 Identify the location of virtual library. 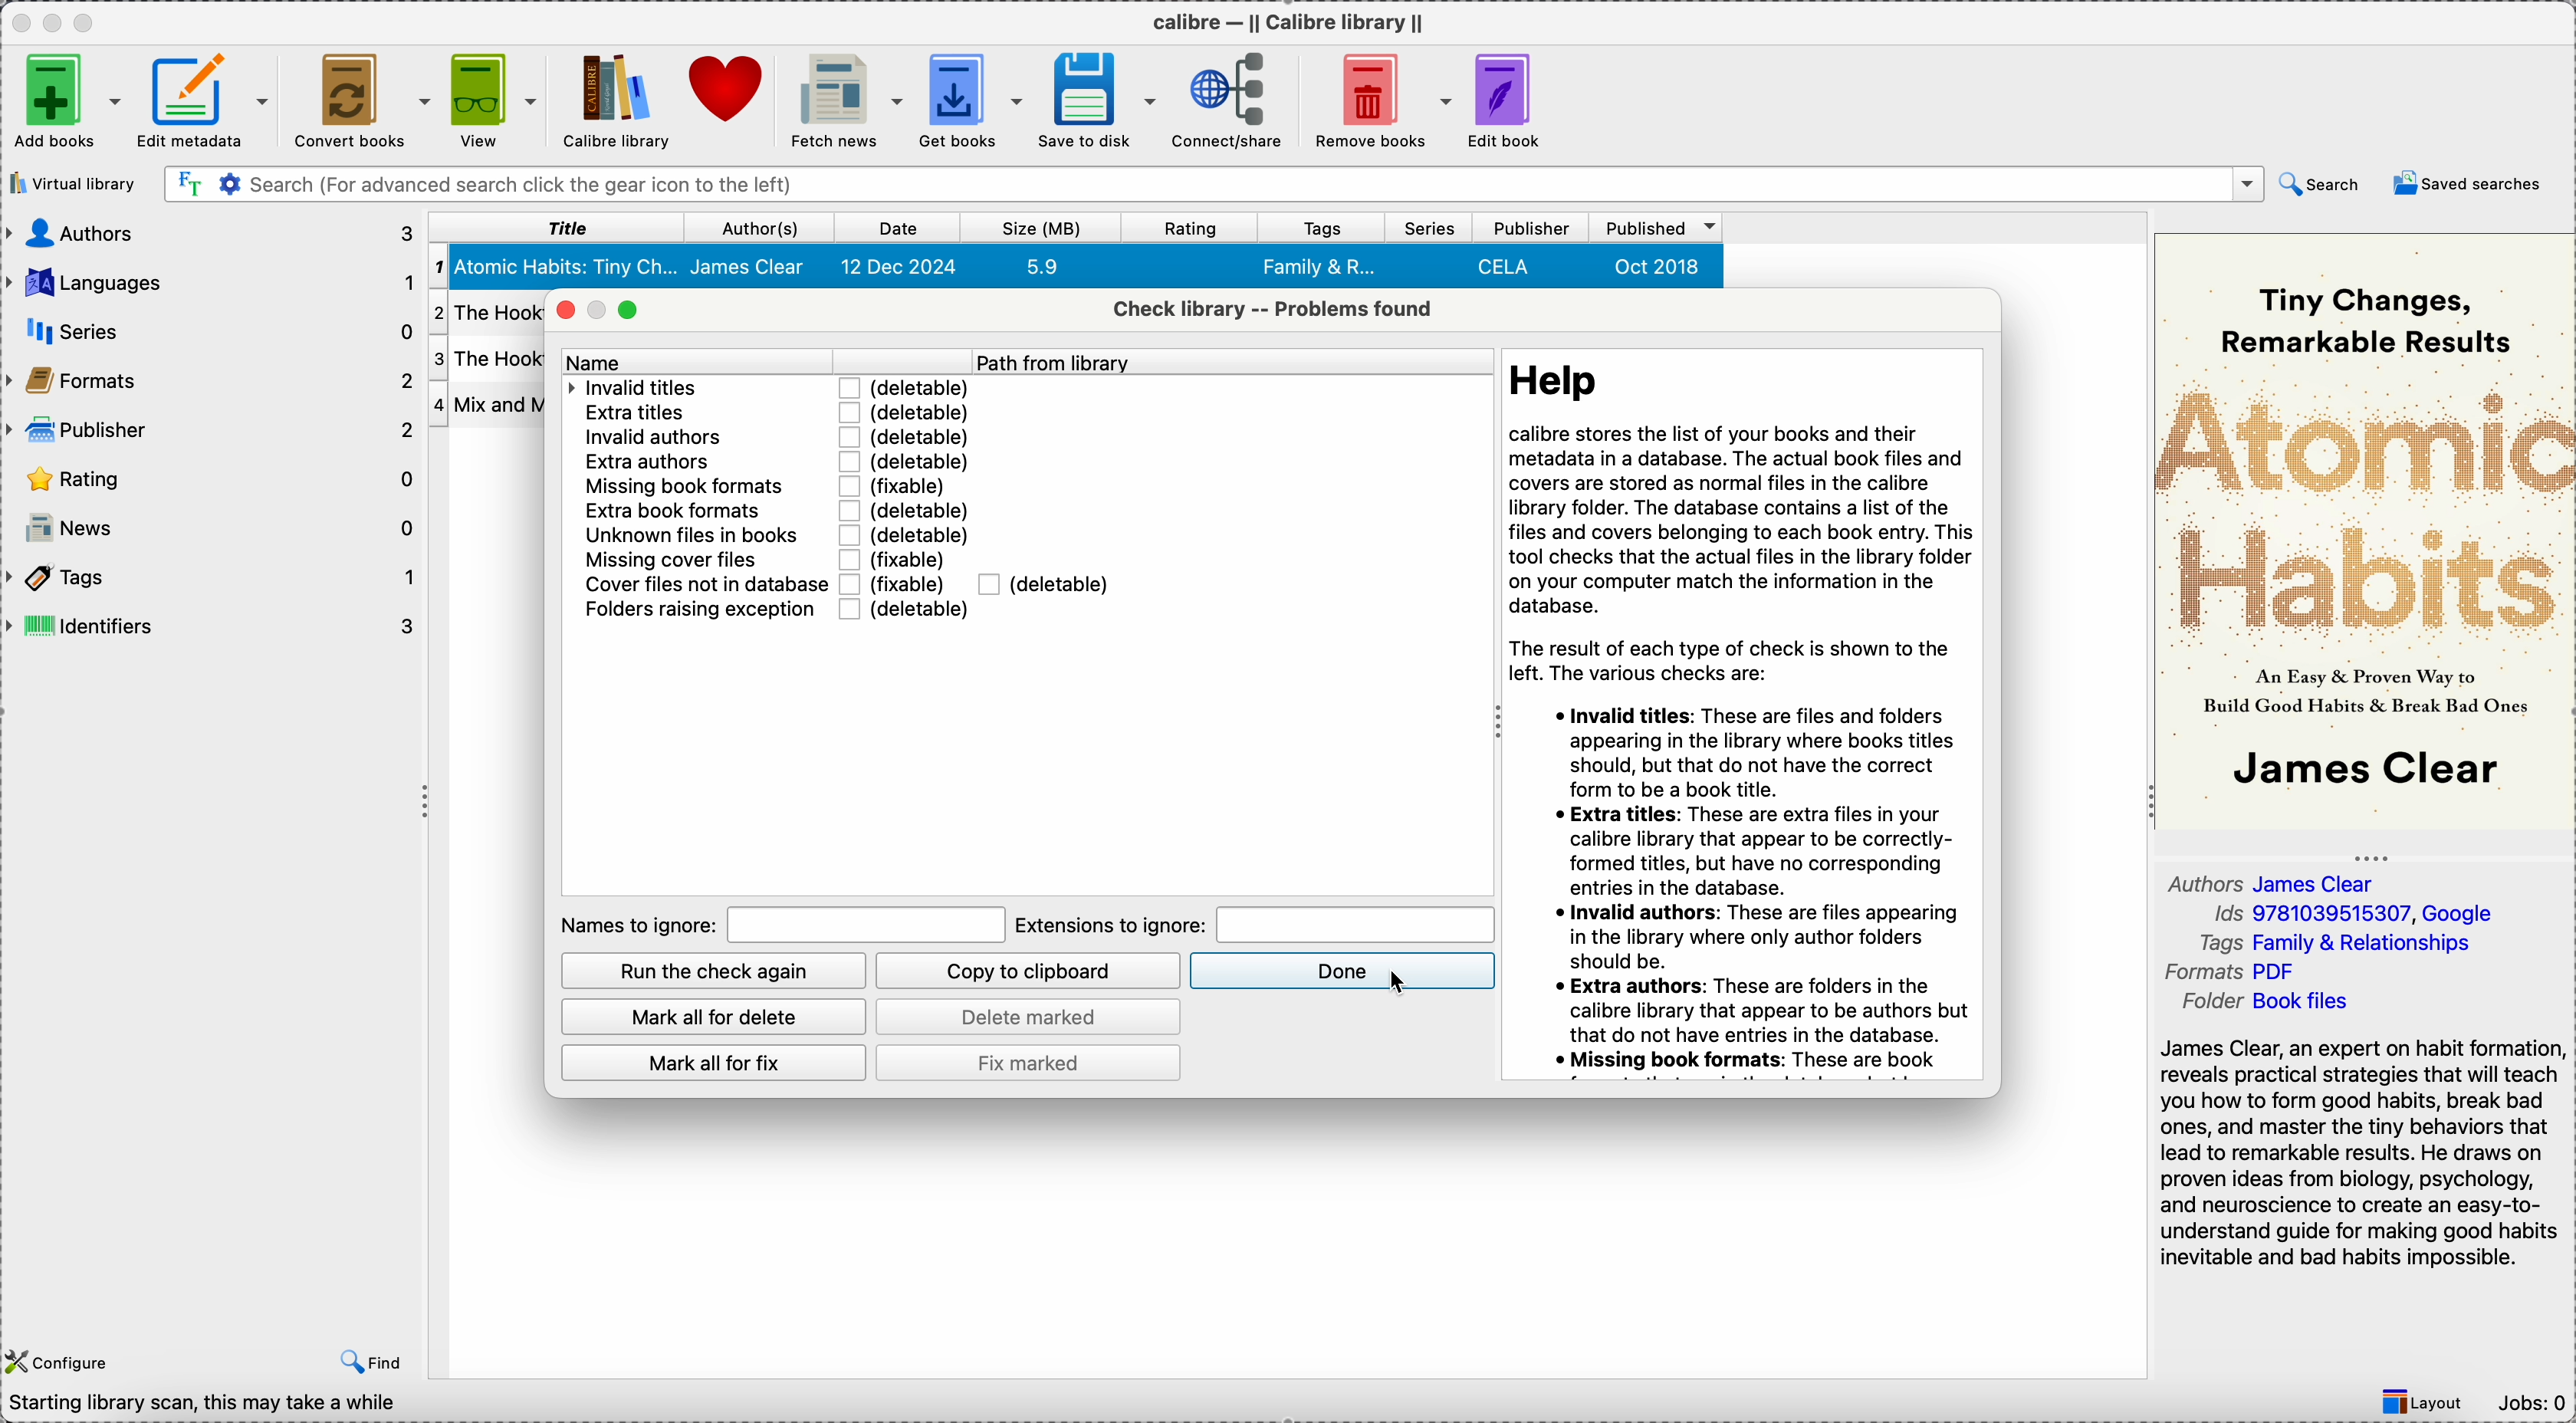
(72, 182).